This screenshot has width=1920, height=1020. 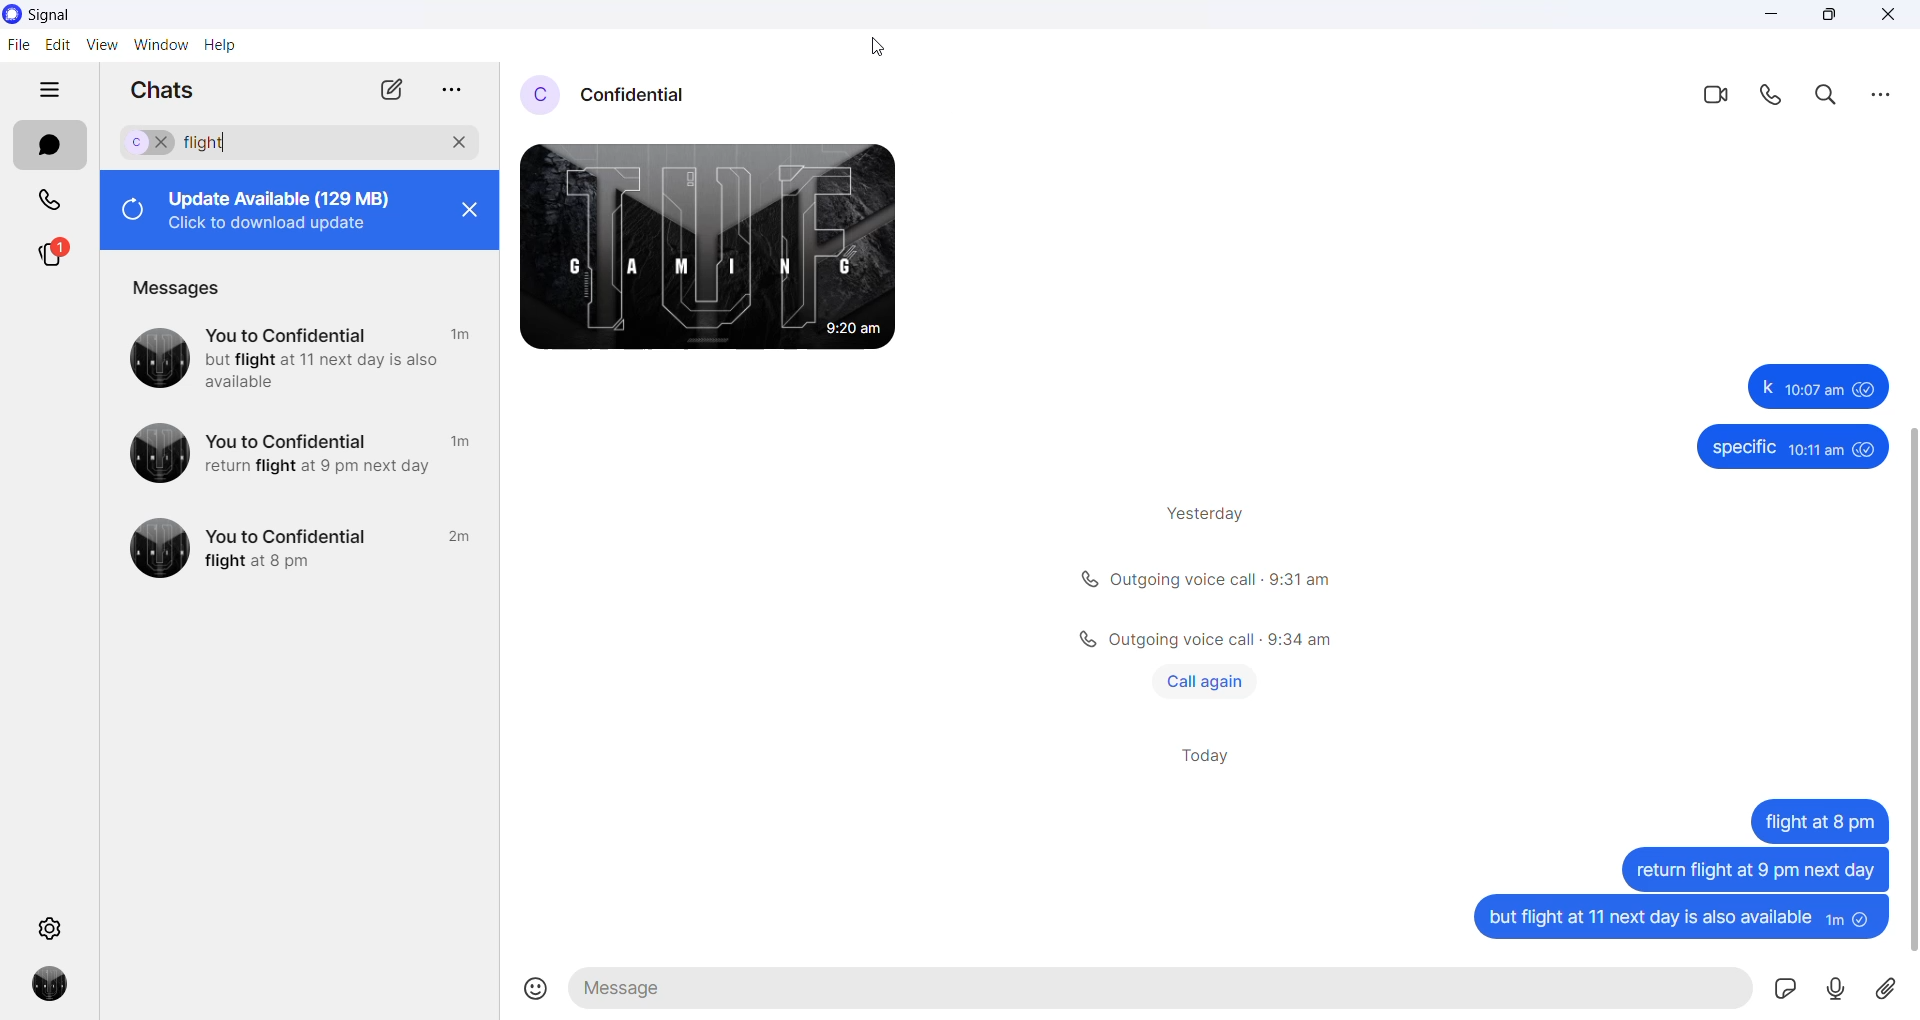 I want to click on more options, so click(x=1881, y=92).